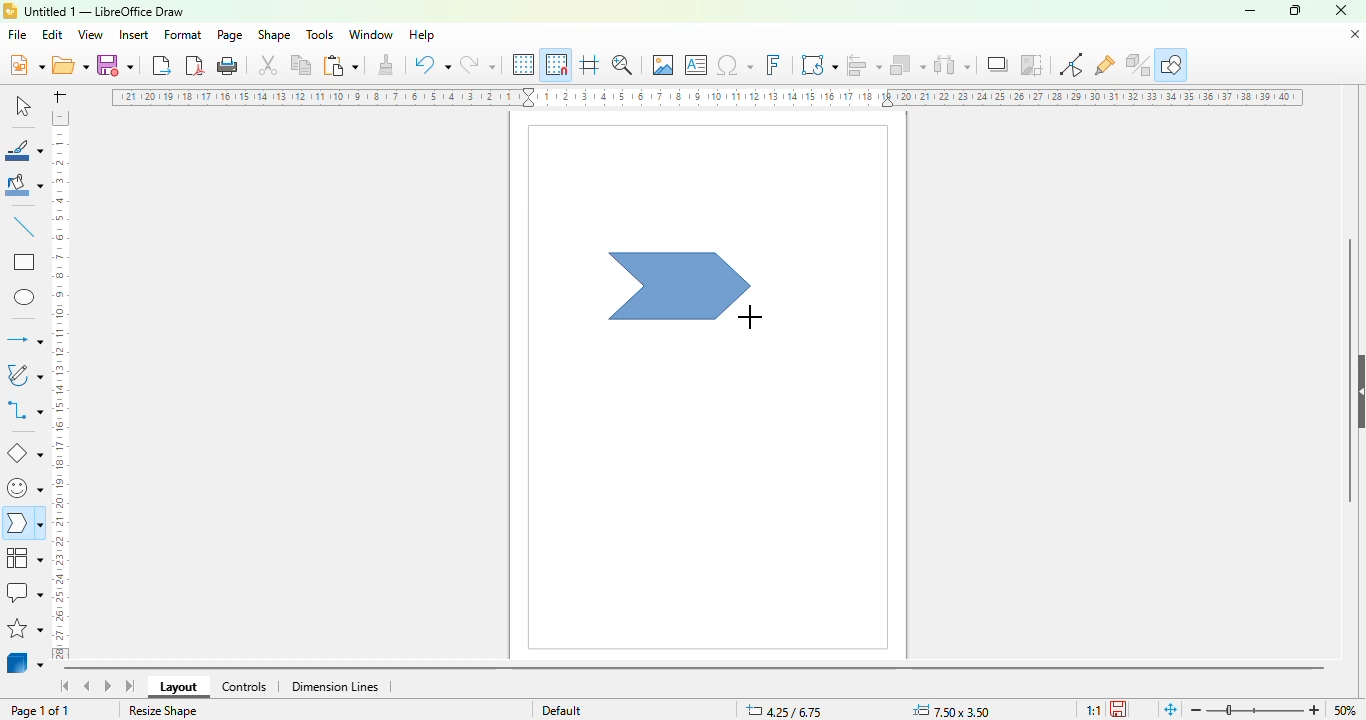 The width and height of the screenshot is (1366, 720). Describe the element at coordinates (1104, 66) in the screenshot. I see `show gluepoint functions` at that location.